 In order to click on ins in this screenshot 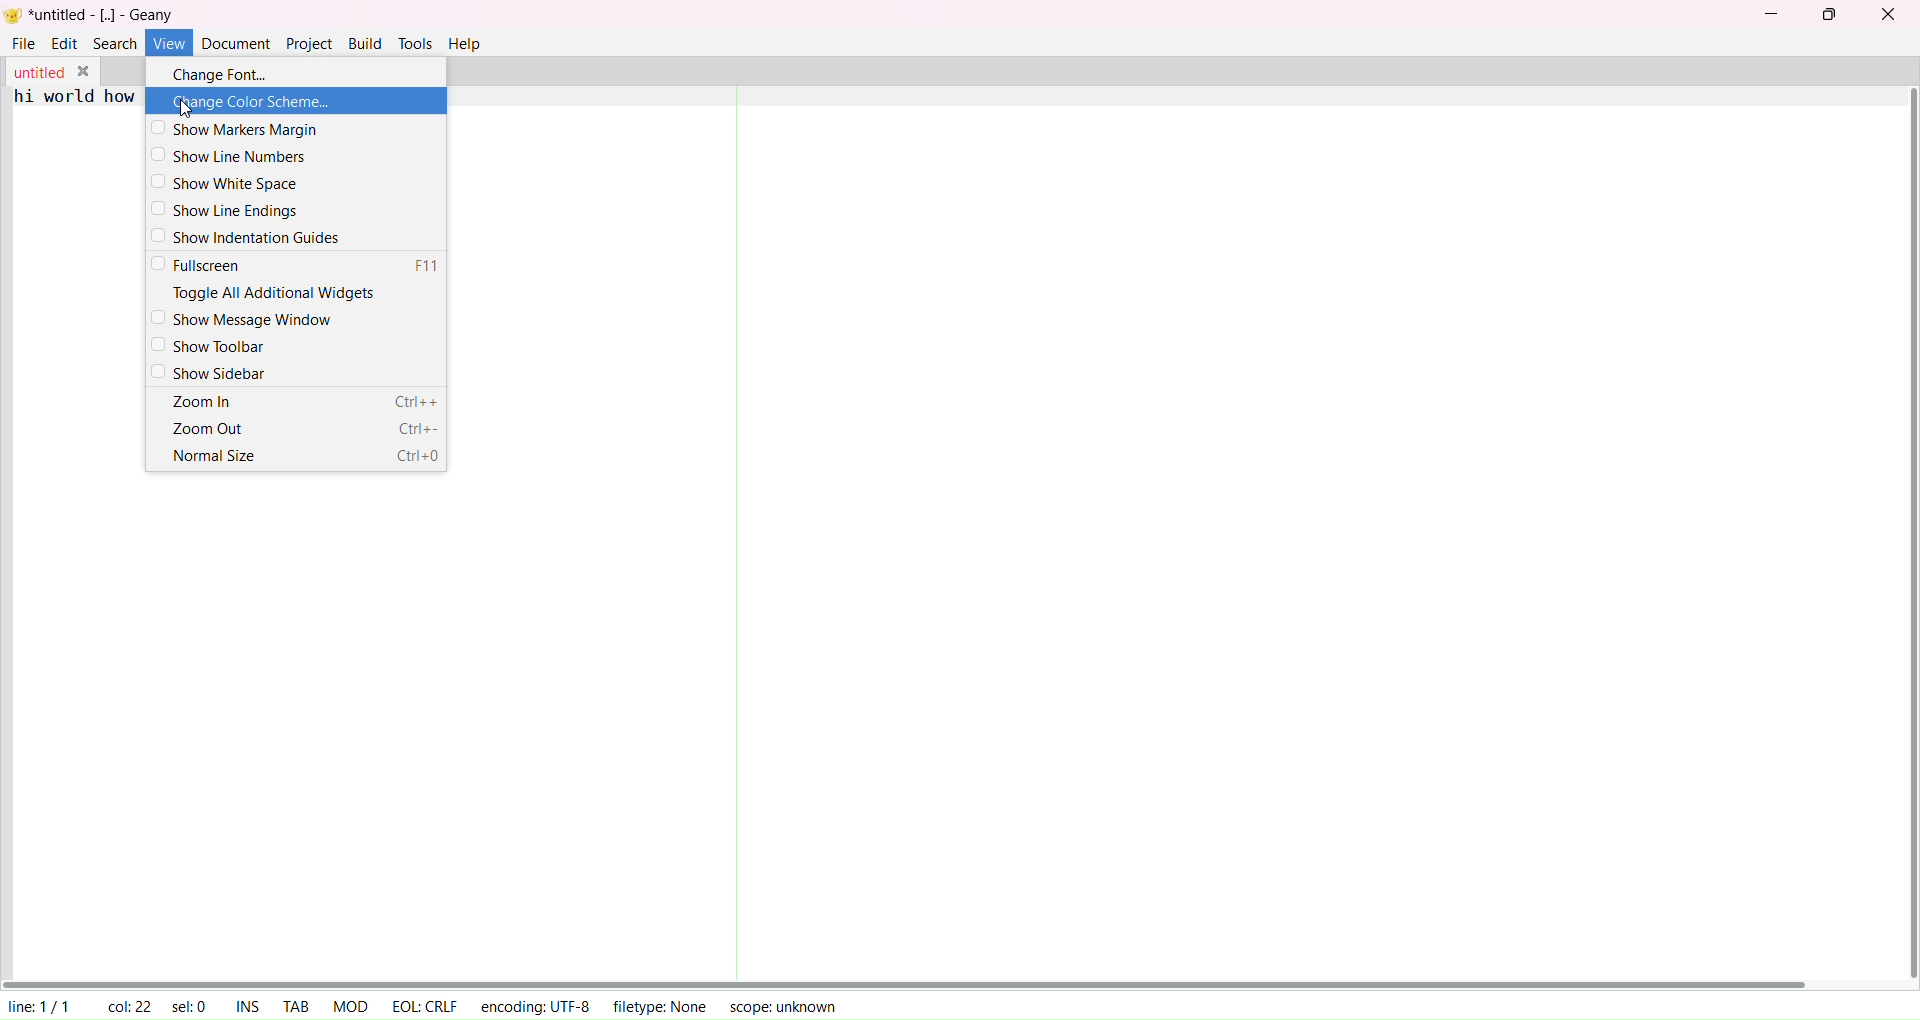, I will do `click(249, 1004)`.